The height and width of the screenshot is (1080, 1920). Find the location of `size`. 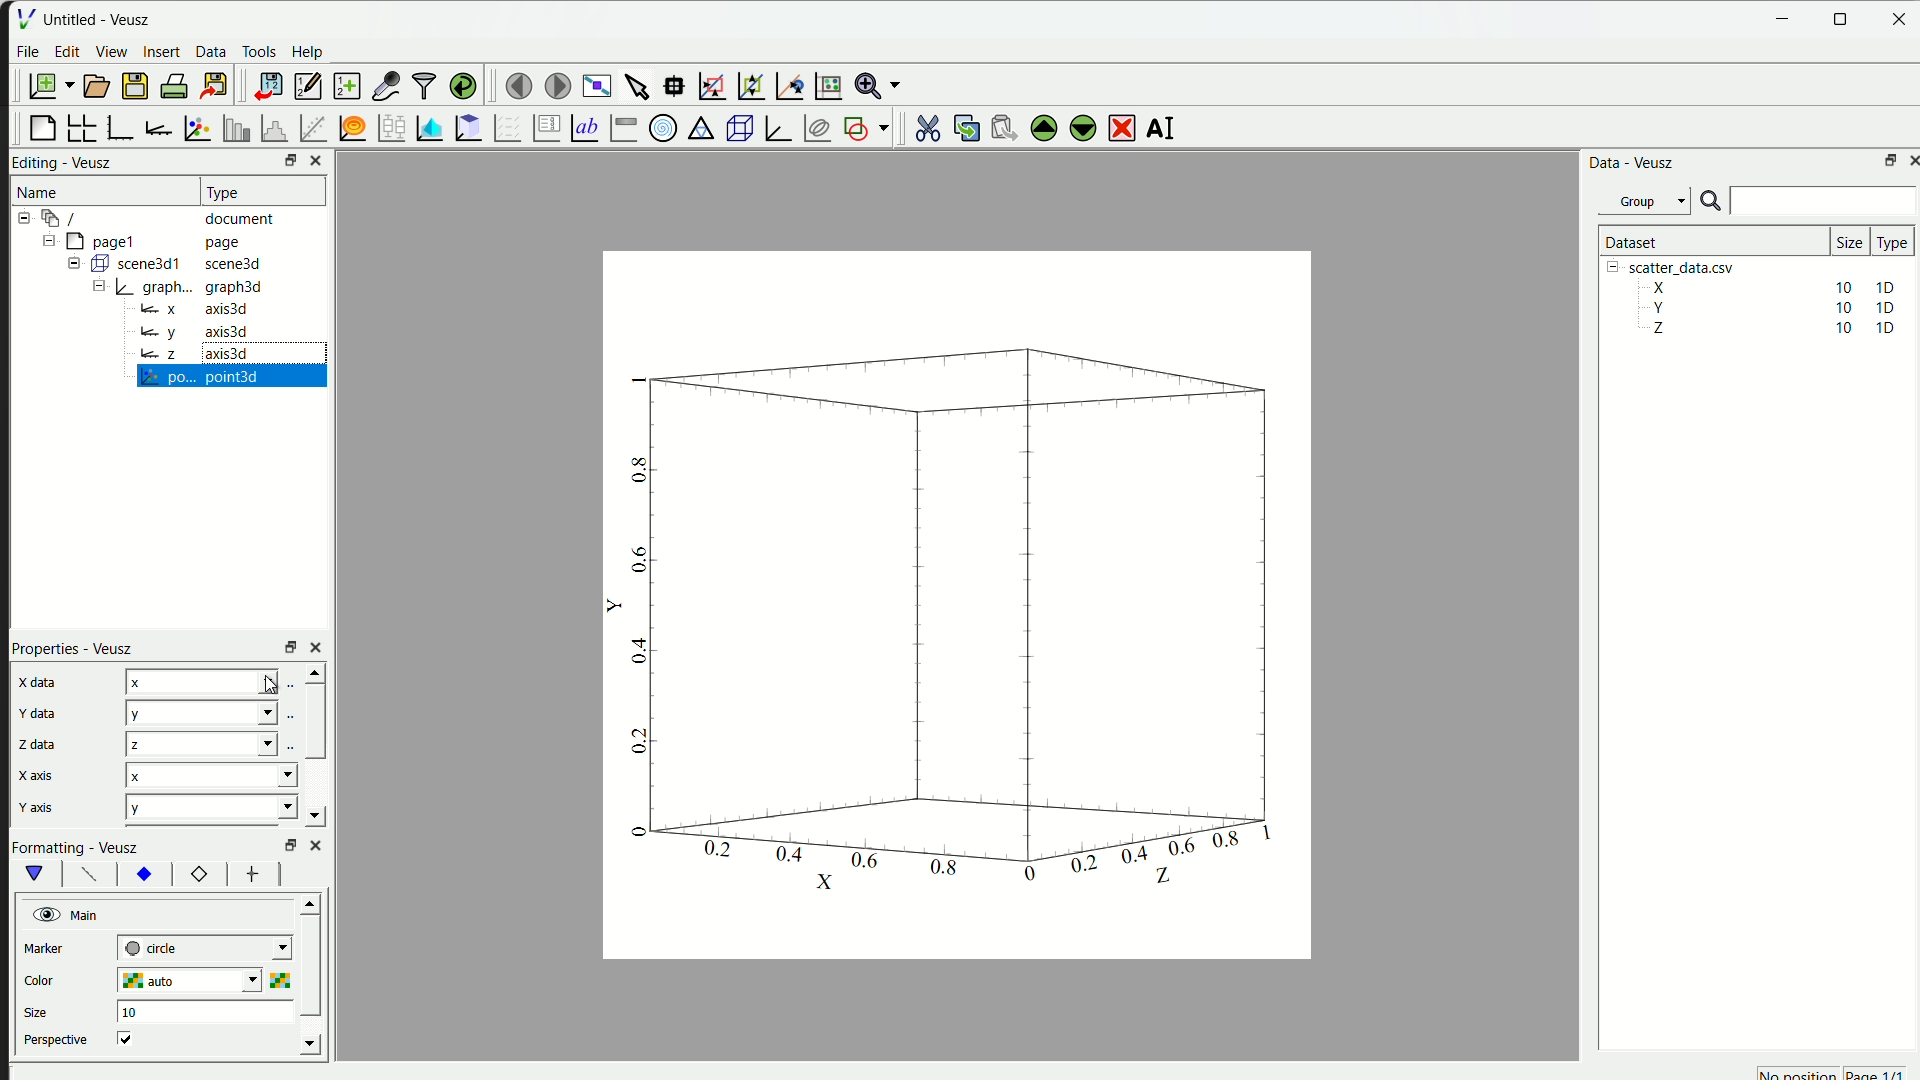

size is located at coordinates (41, 1009).